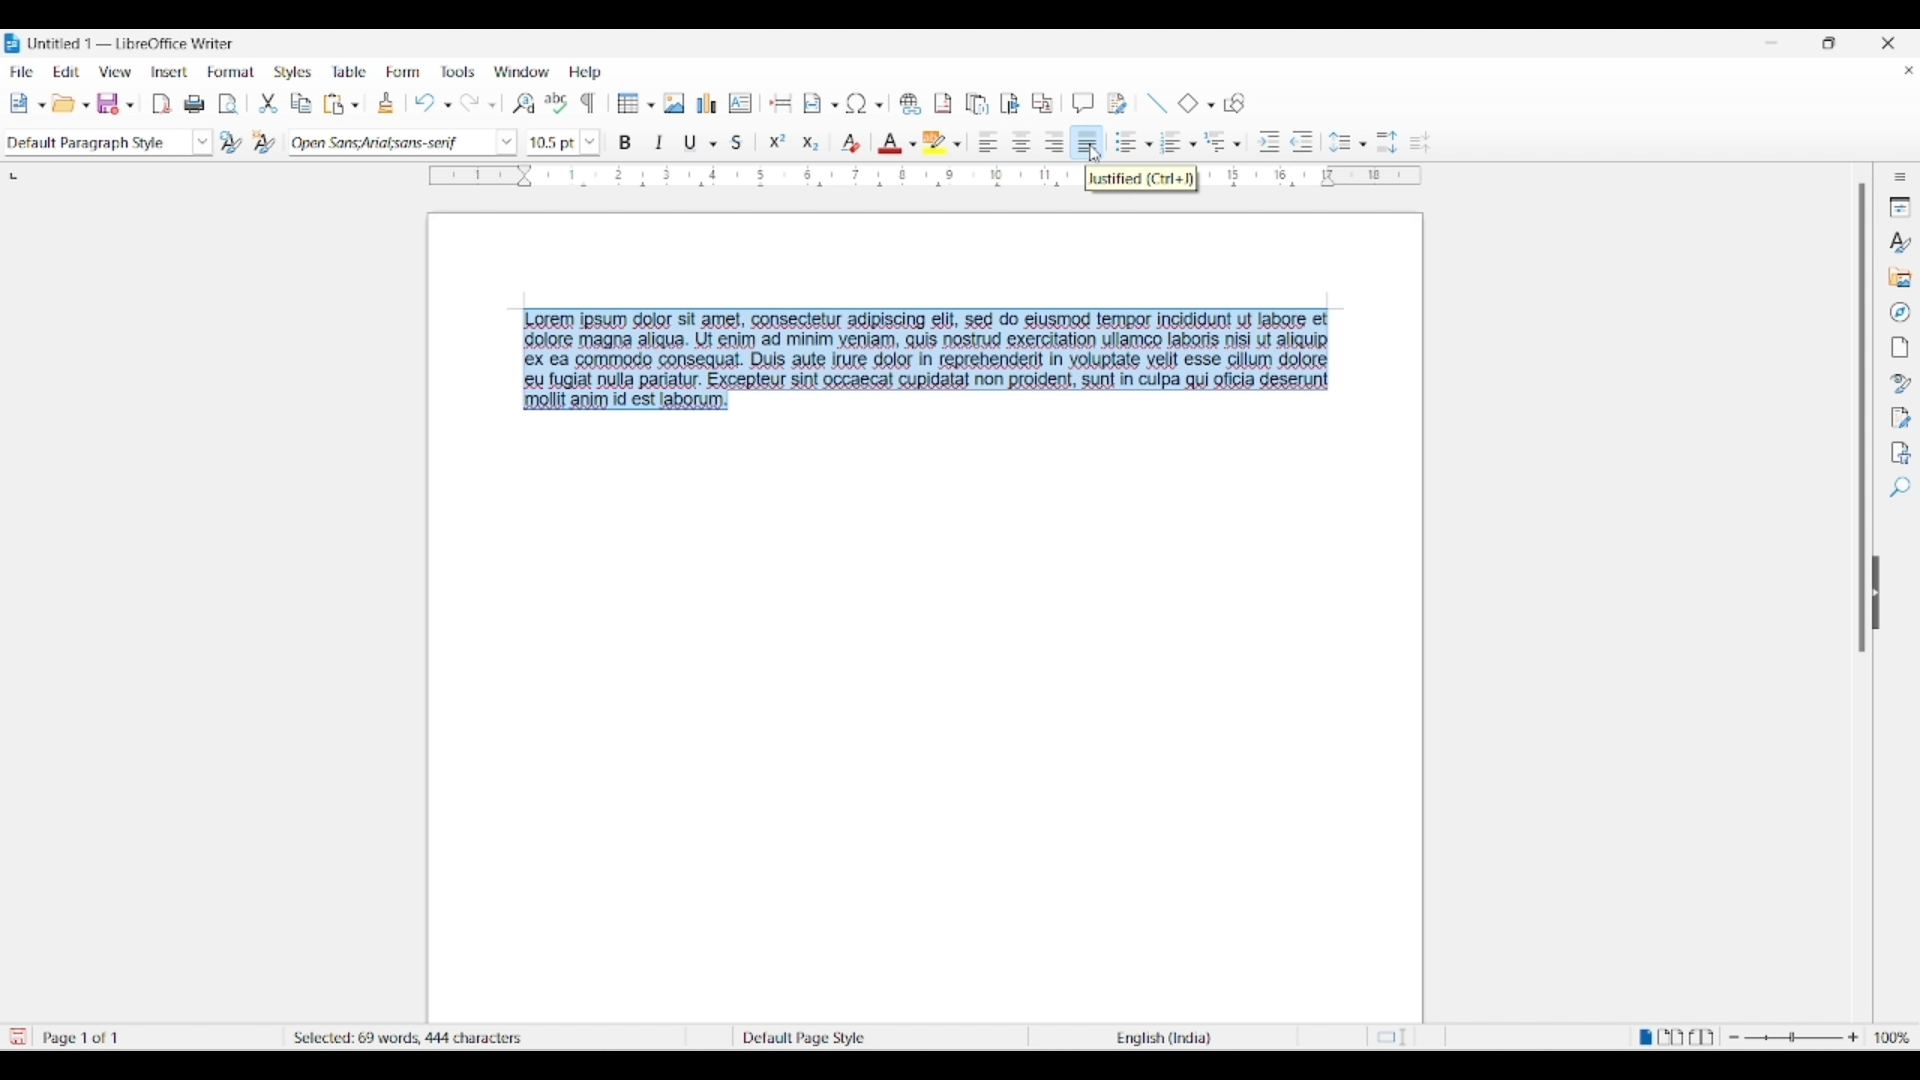 The image size is (1920, 1080). Describe the element at coordinates (1900, 312) in the screenshot. I see `Navigator` at that location.